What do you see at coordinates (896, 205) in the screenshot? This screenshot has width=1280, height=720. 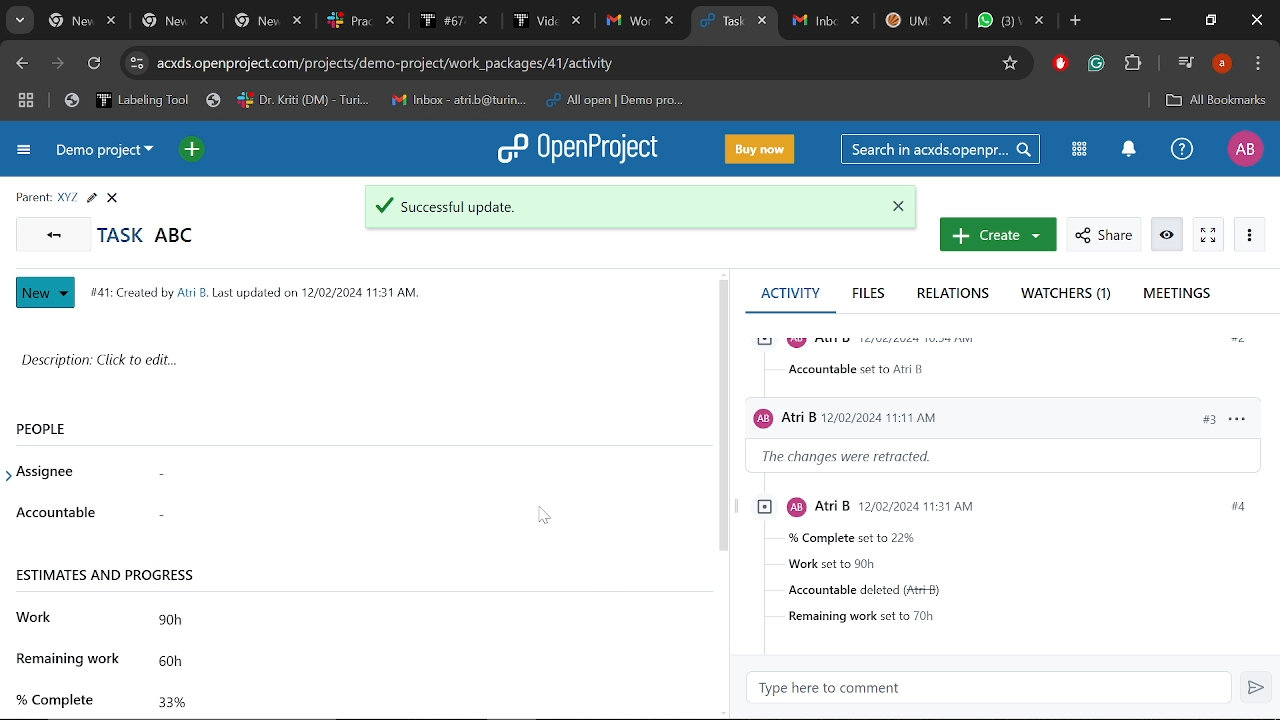 I see `Close` at bounding box center [896, 205].